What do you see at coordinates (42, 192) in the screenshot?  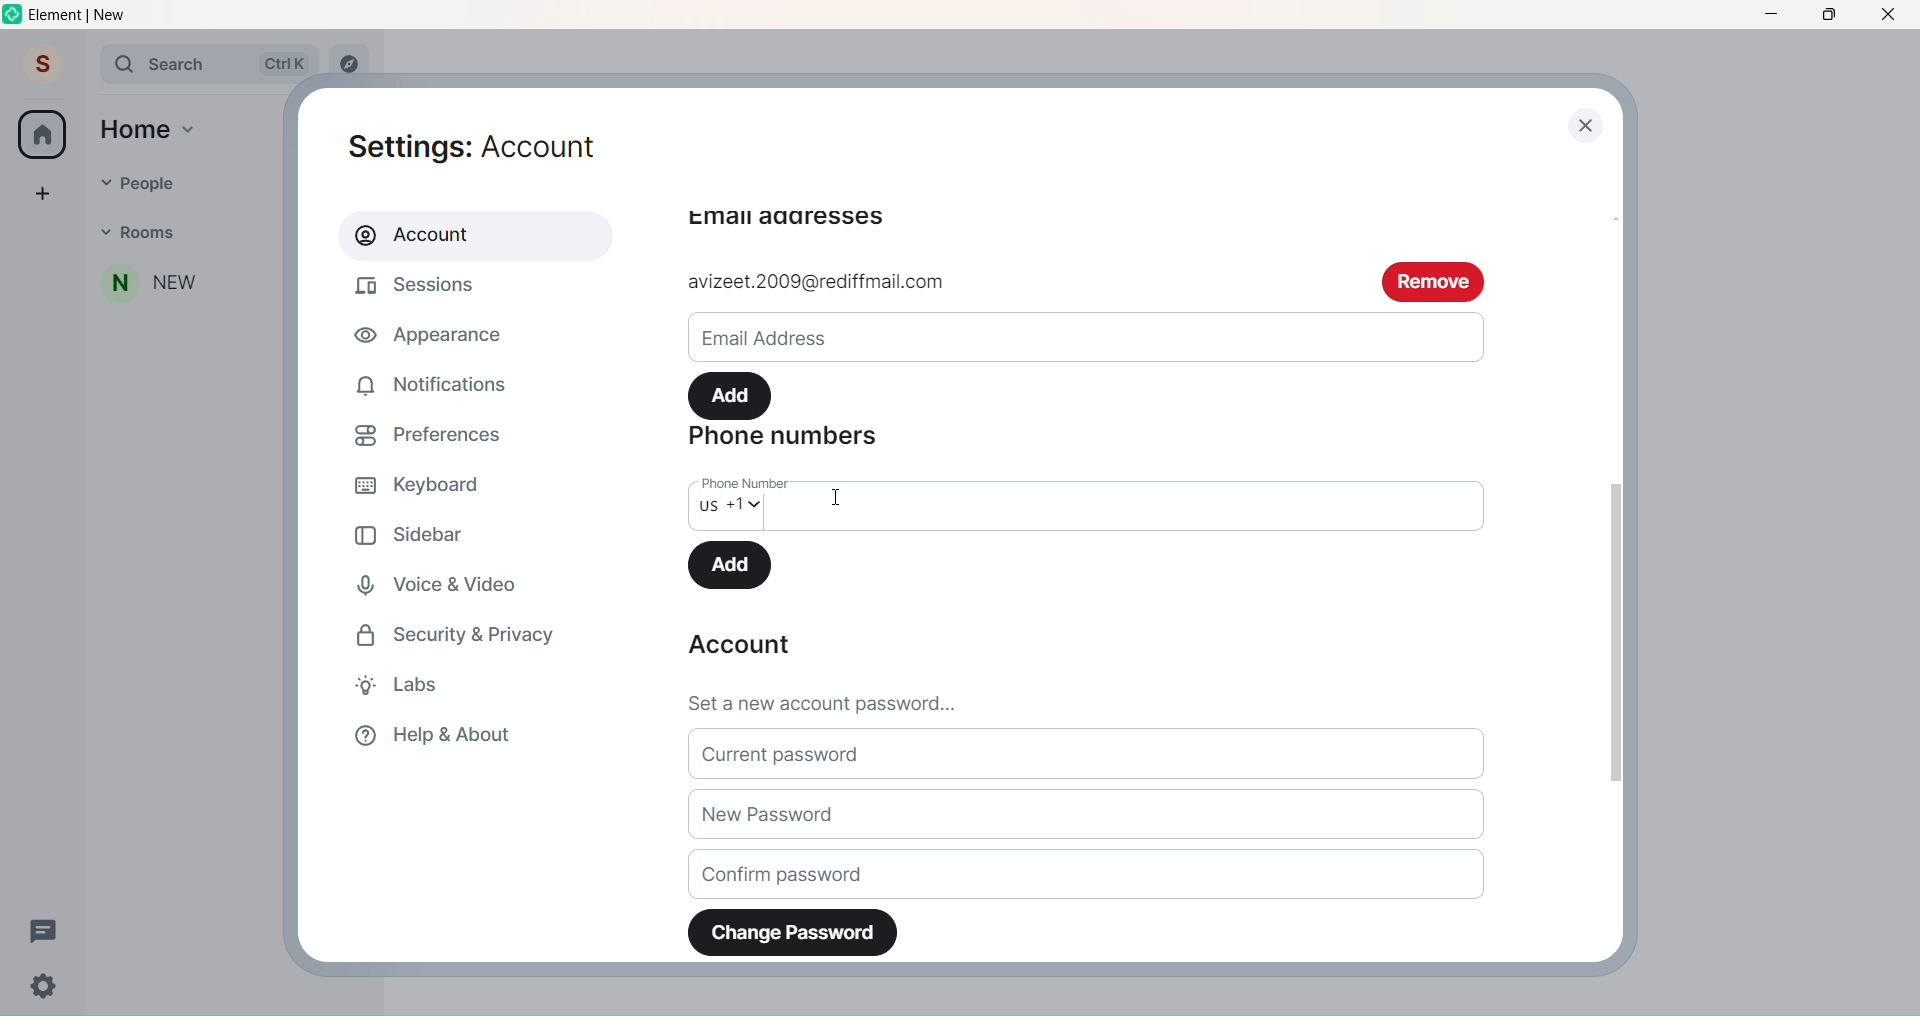 I see `Create a space` at bounding box center [42, 192].